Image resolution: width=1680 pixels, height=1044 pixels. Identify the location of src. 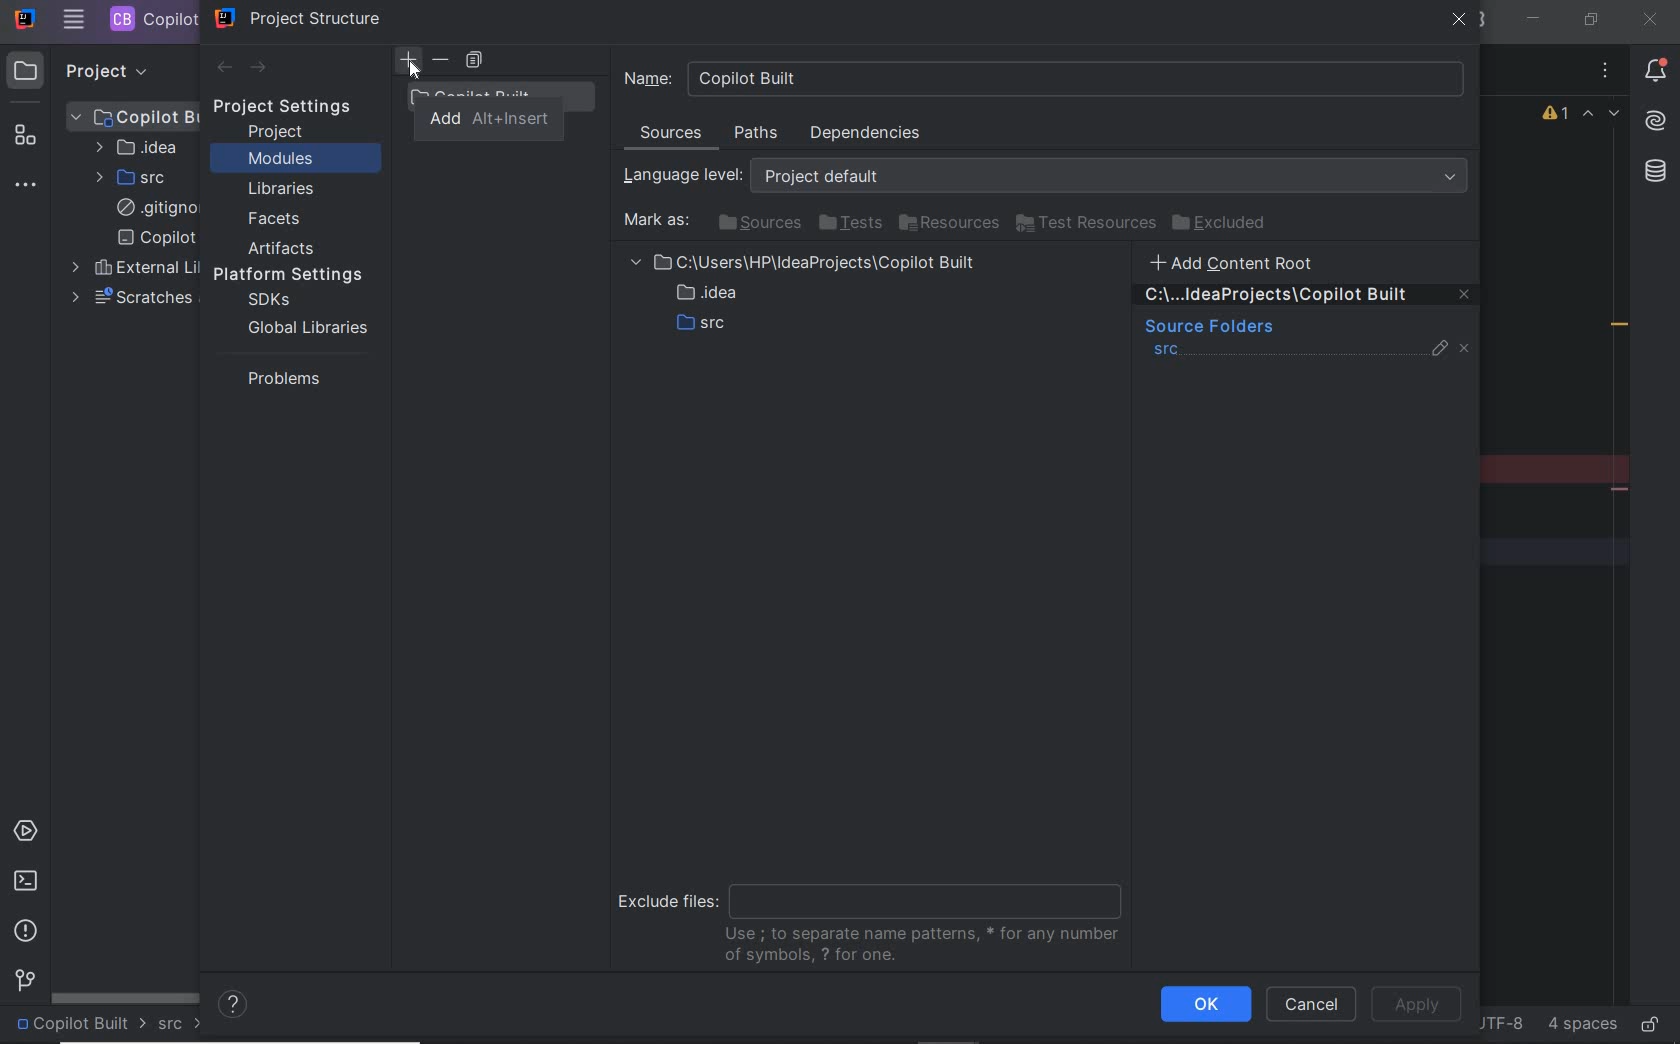
(181, 1025).